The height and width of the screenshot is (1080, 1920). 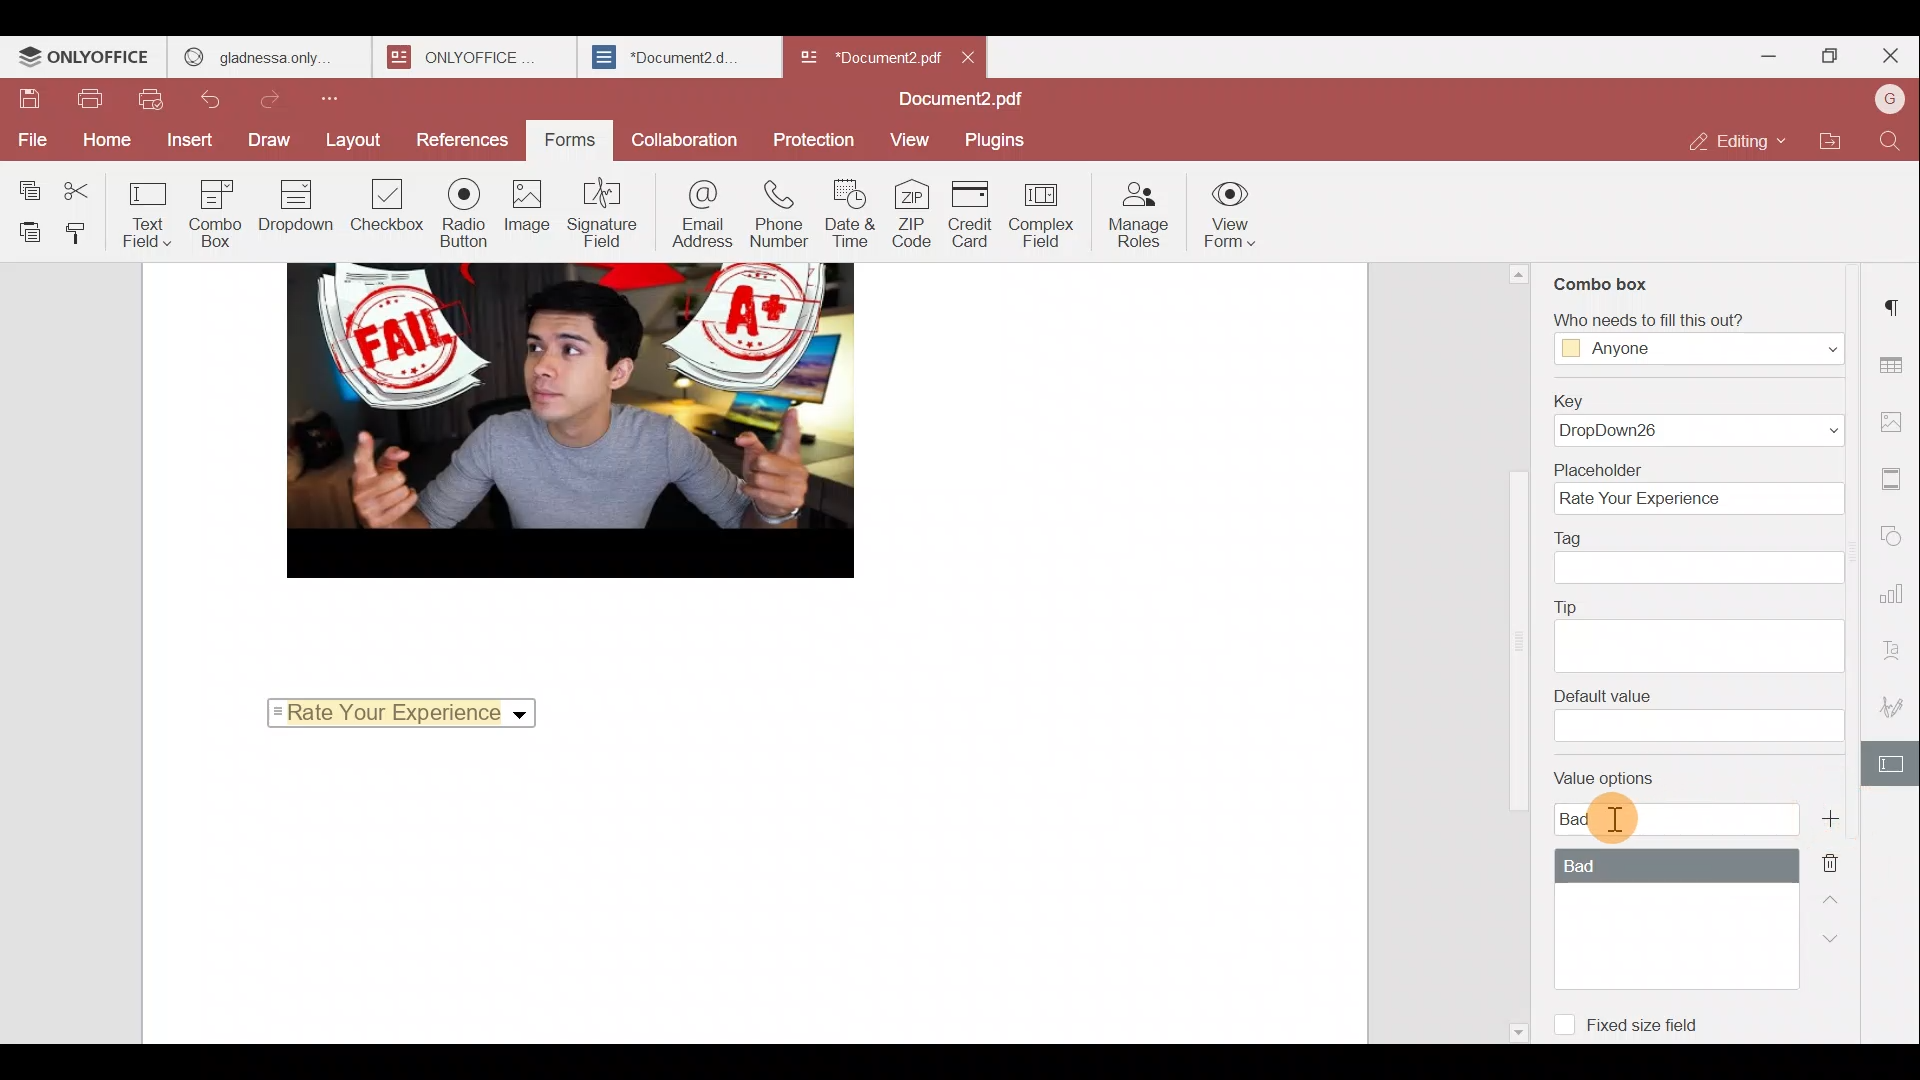 What do you see at coordinates (1898, 365) in the screenshot?
I see `Table settings` at bounding box center [1898, 365].